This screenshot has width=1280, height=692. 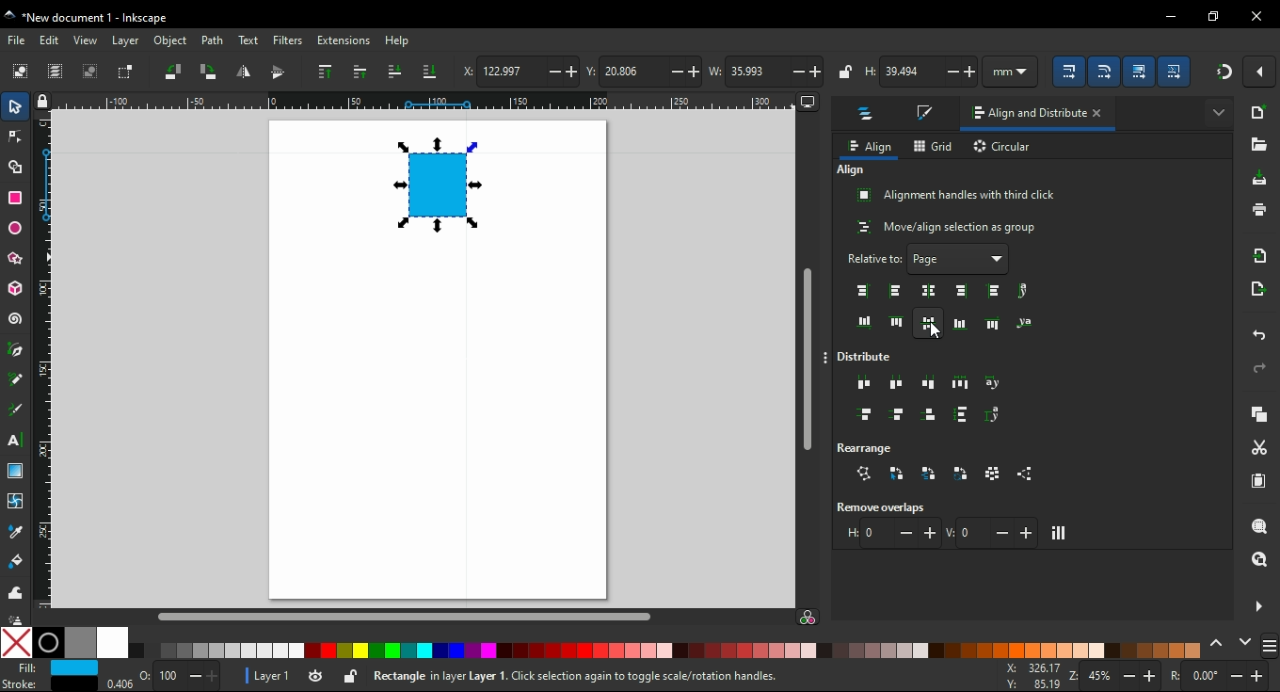 I want to click on show, so click(x=1218, y=110).